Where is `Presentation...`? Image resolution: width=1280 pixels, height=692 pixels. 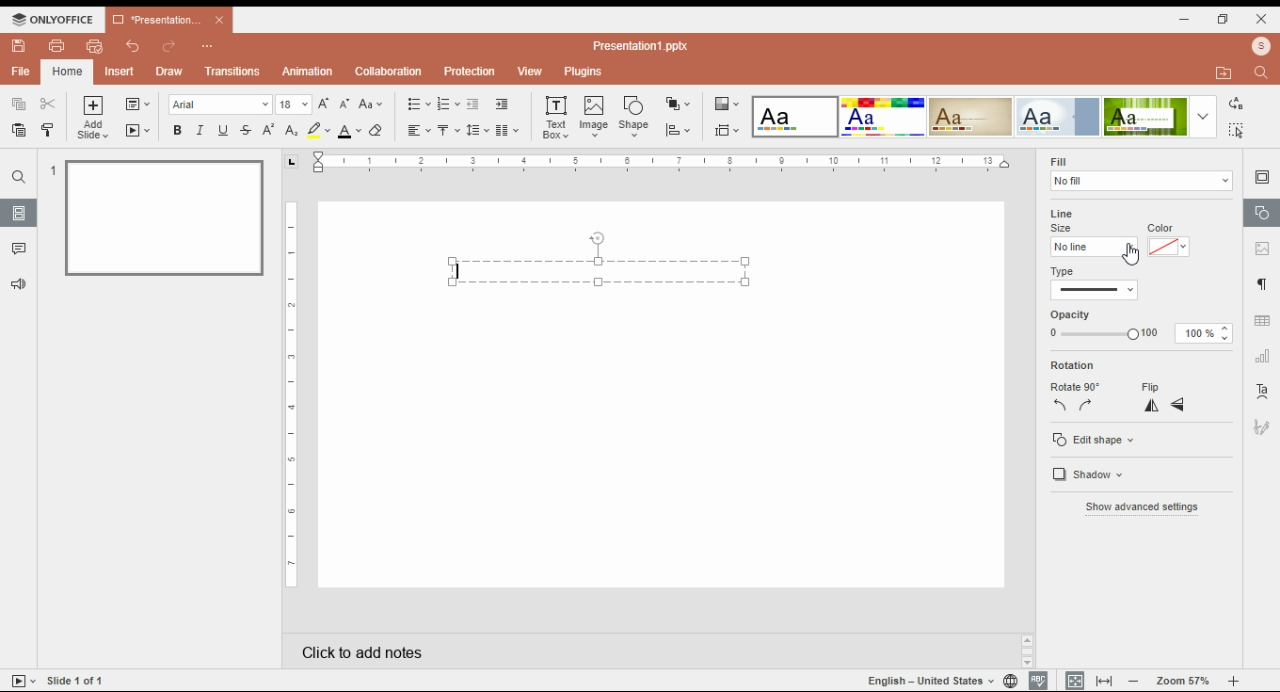 Presentation... is located at coordinates (152, 21).